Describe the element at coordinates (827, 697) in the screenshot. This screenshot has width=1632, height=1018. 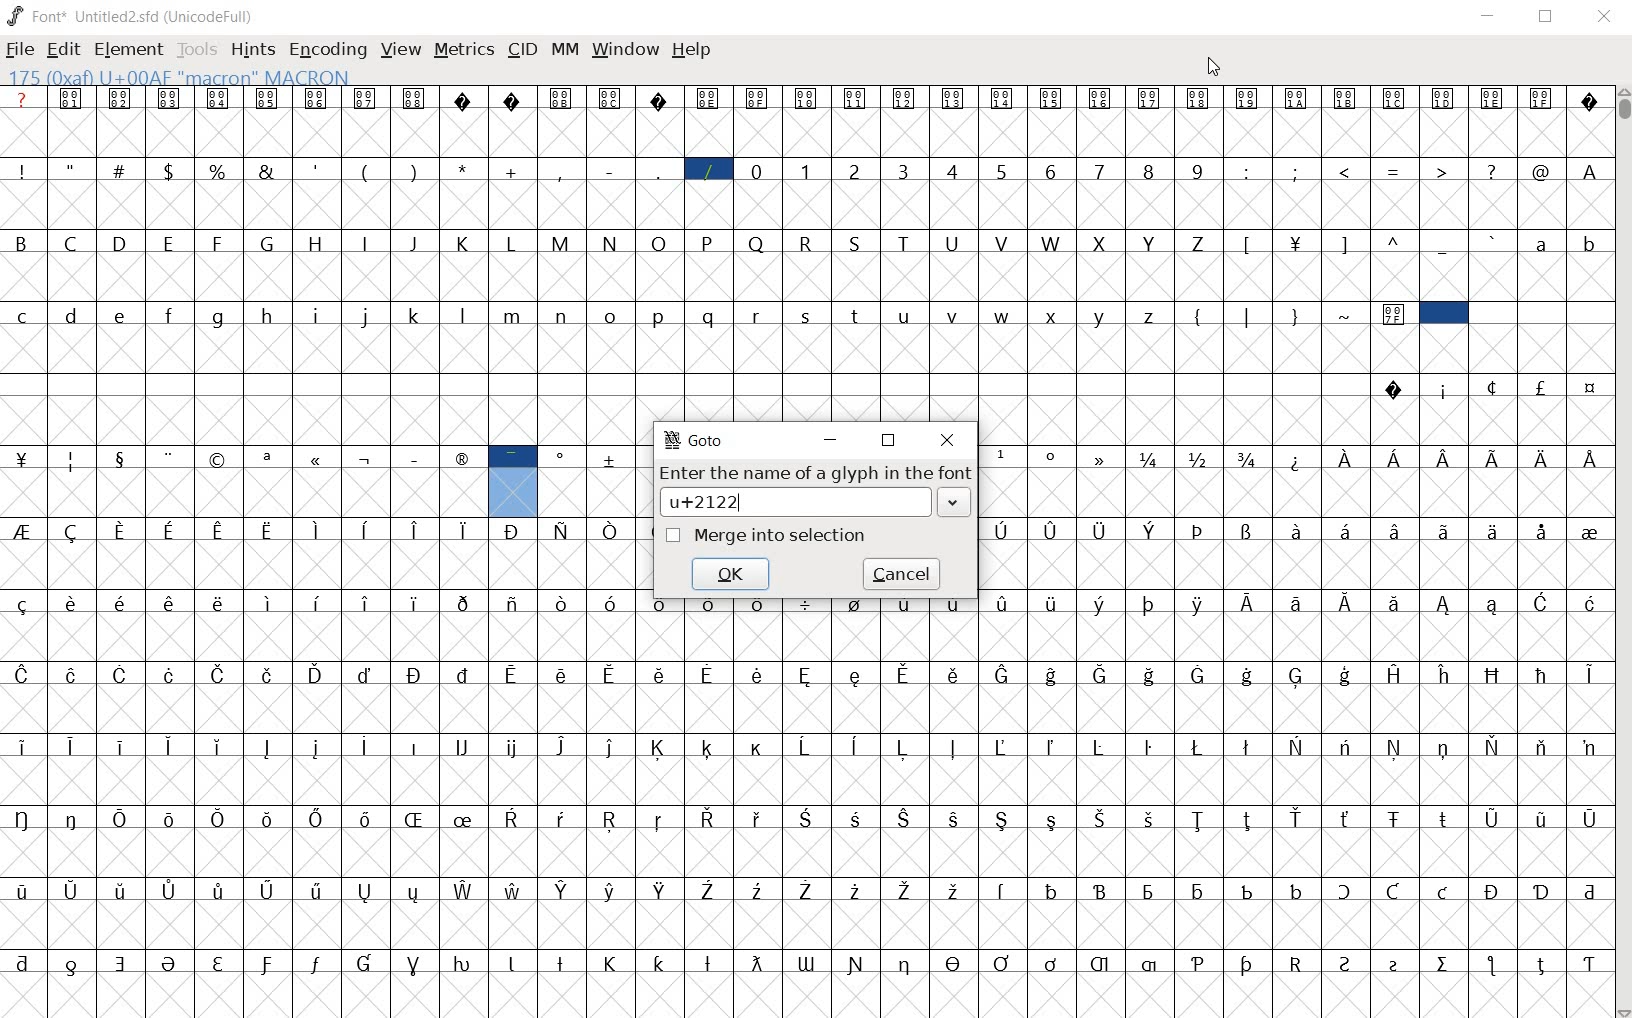
I see `accented characters` at that location.